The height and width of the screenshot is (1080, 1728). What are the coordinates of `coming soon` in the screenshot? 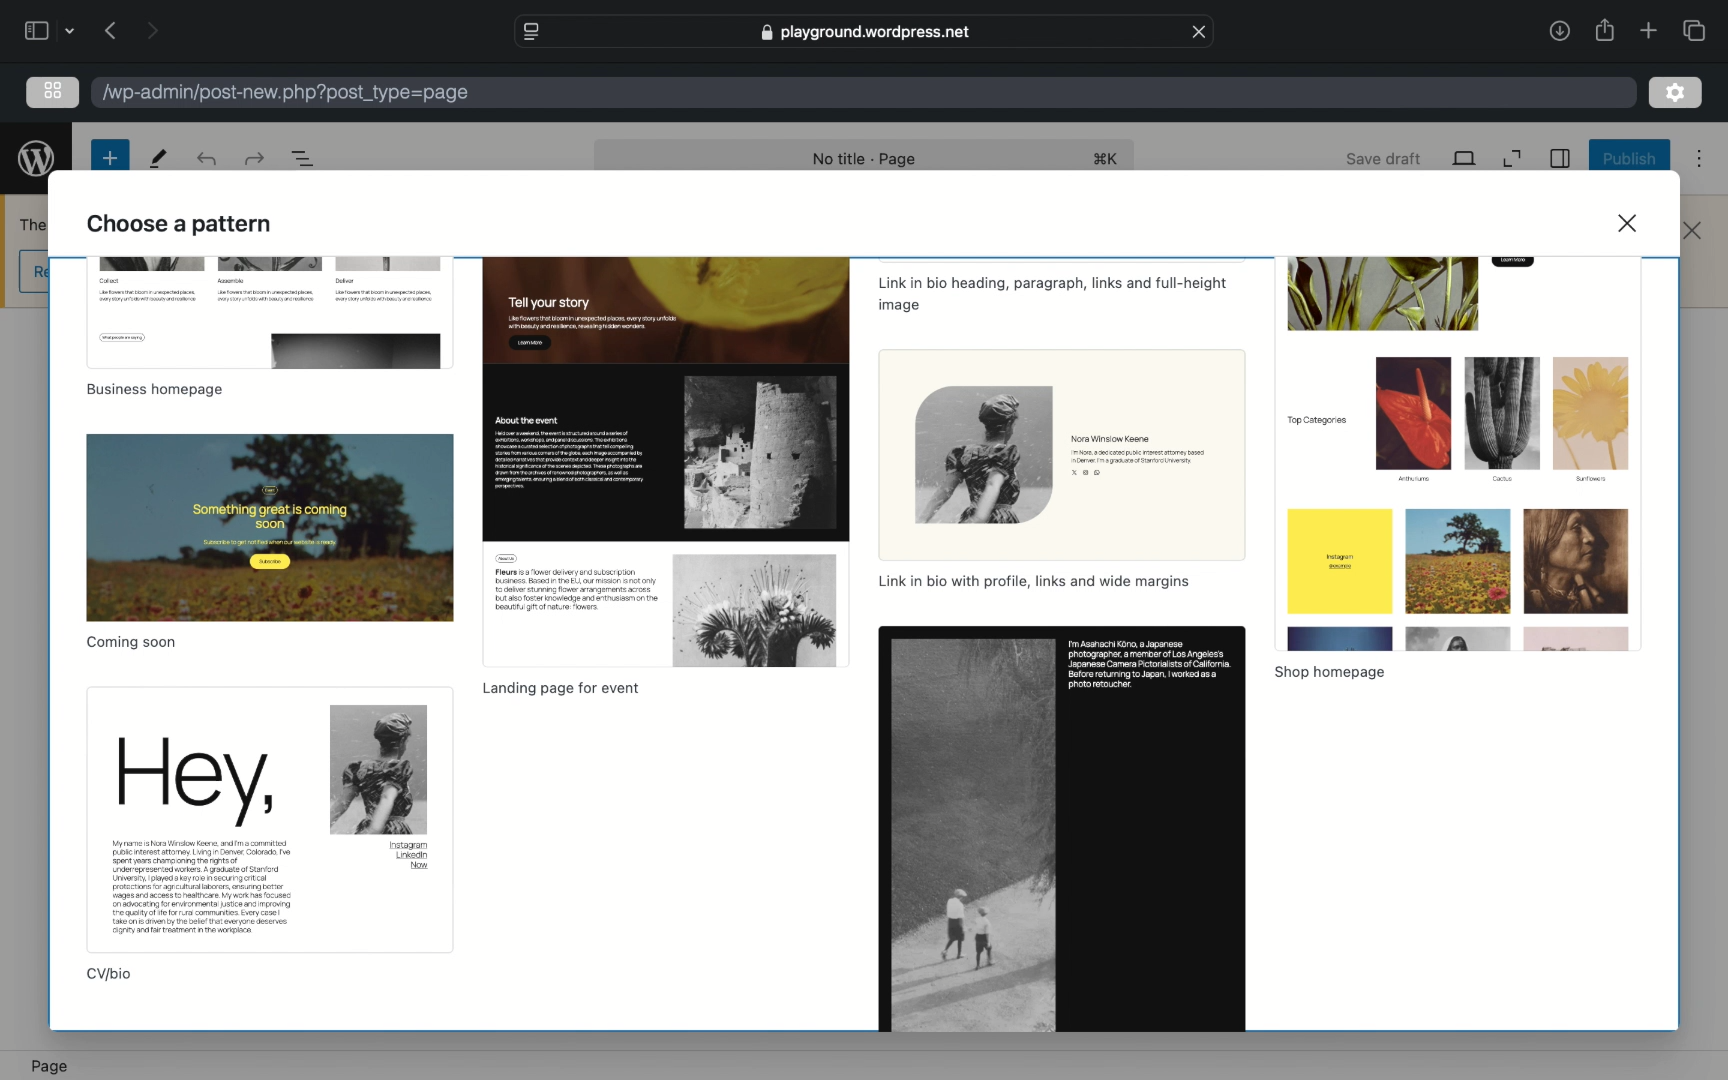 It's located at (132, 641).